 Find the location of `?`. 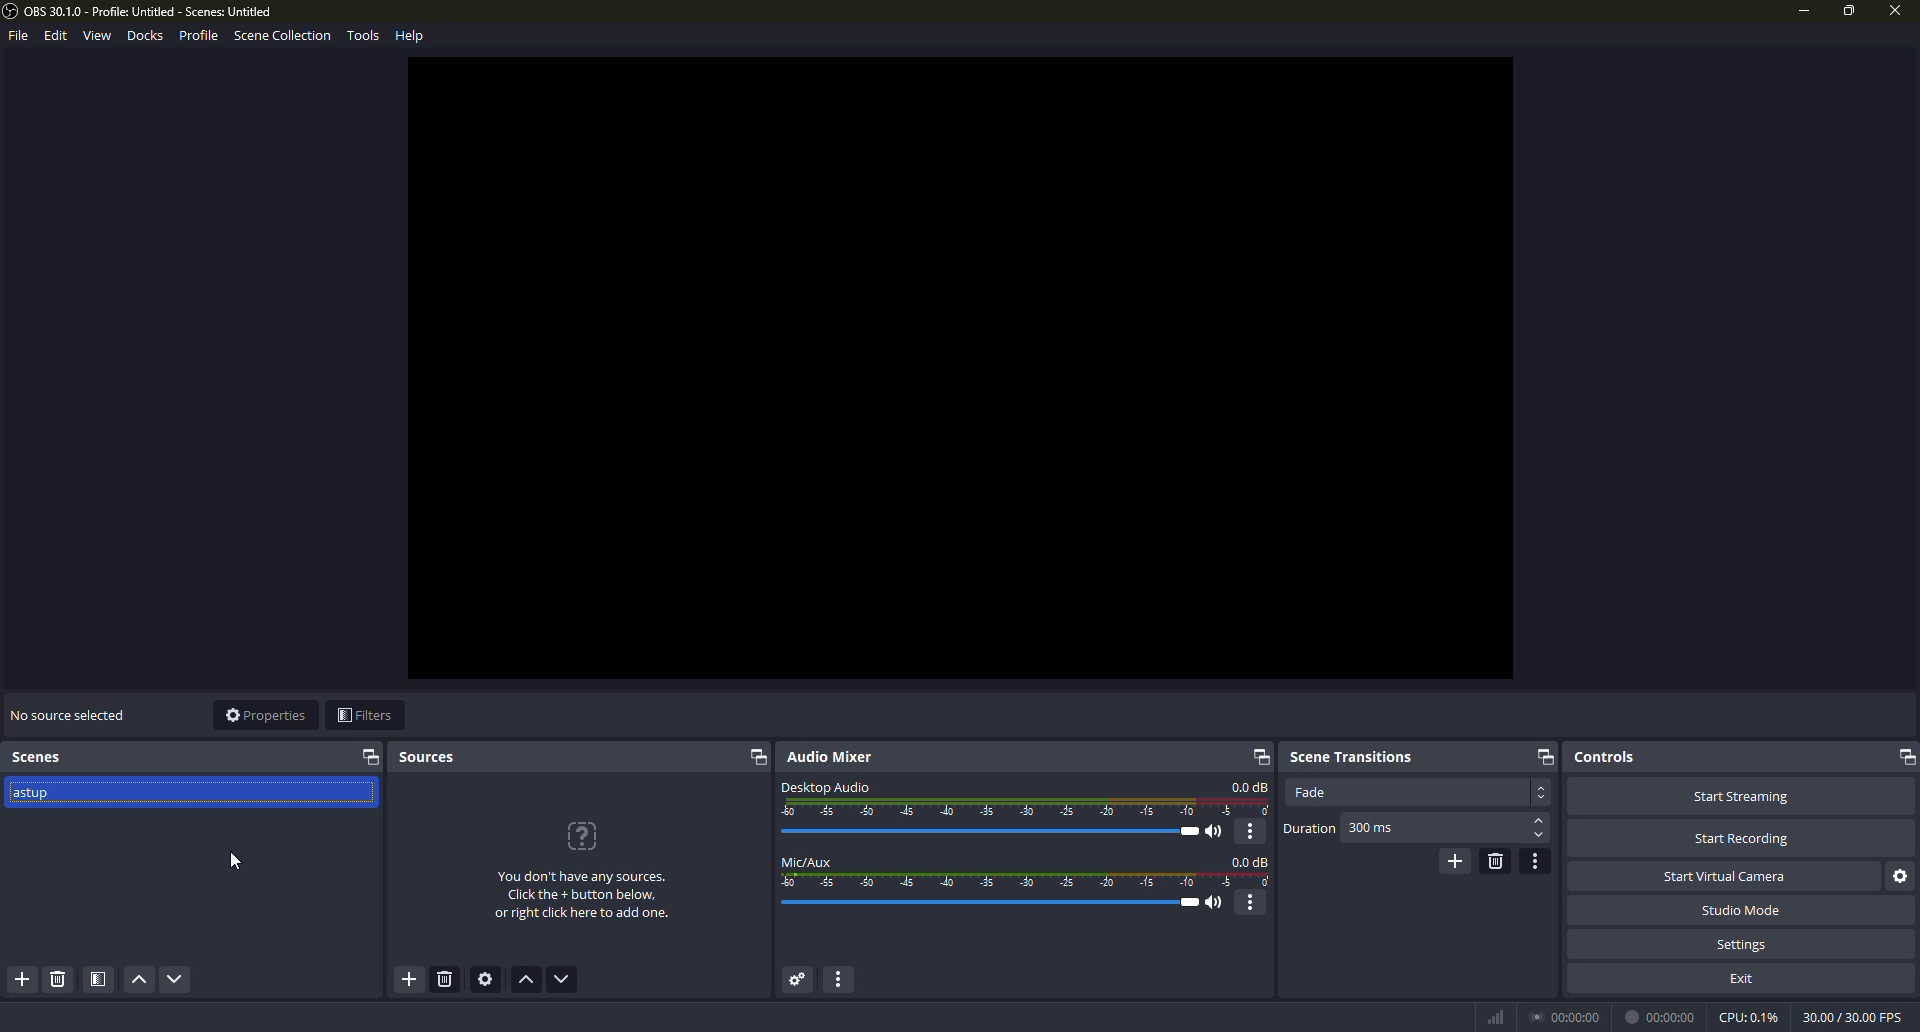

? is located at coordinates (585, 836).